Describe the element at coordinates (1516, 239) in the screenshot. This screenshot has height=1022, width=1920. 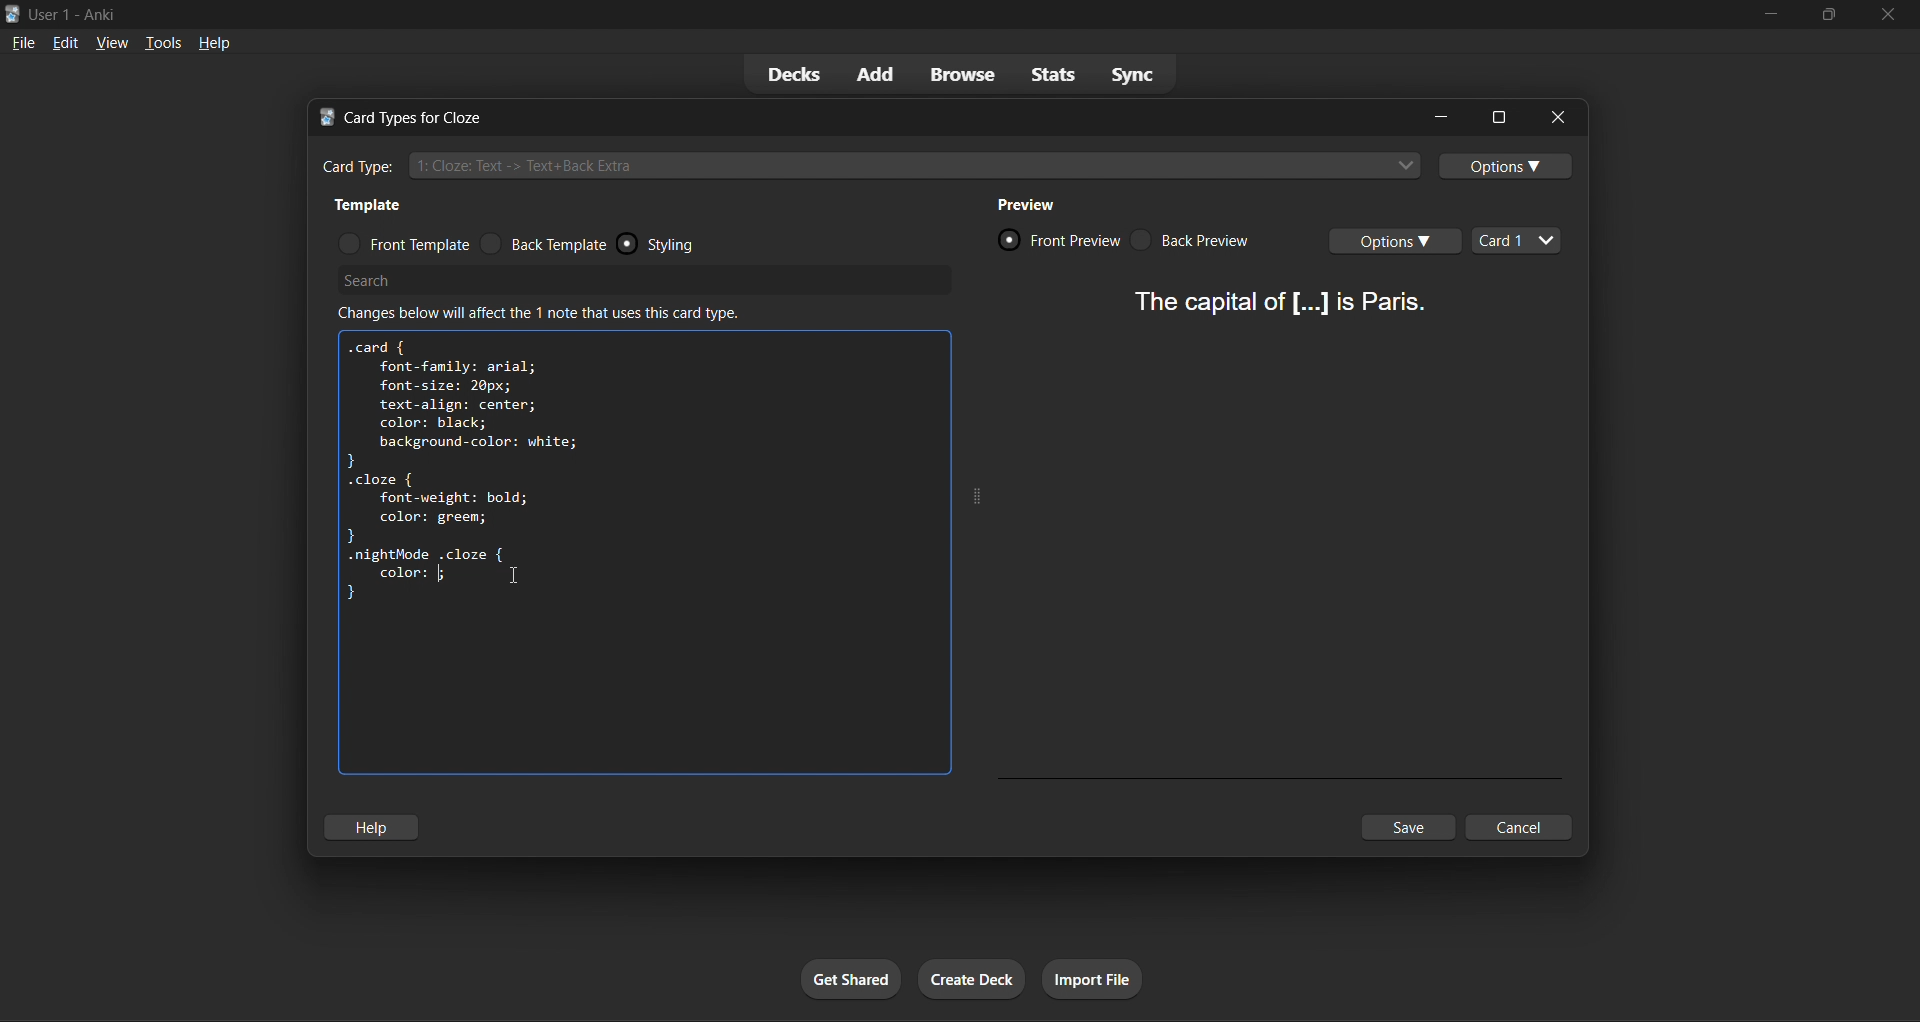
I see `card types` at that location.